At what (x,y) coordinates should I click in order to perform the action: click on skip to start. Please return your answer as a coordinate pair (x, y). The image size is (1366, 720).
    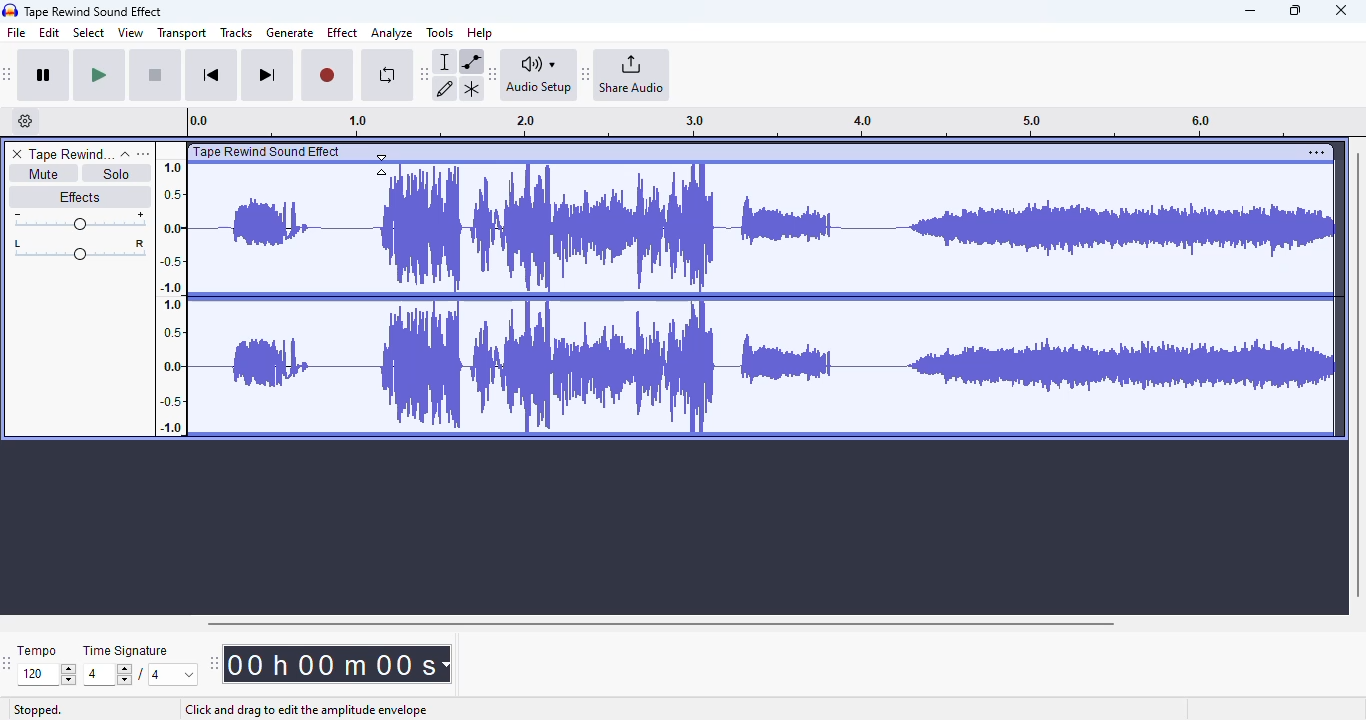
    Looking at the image, I should click on (210, 77).